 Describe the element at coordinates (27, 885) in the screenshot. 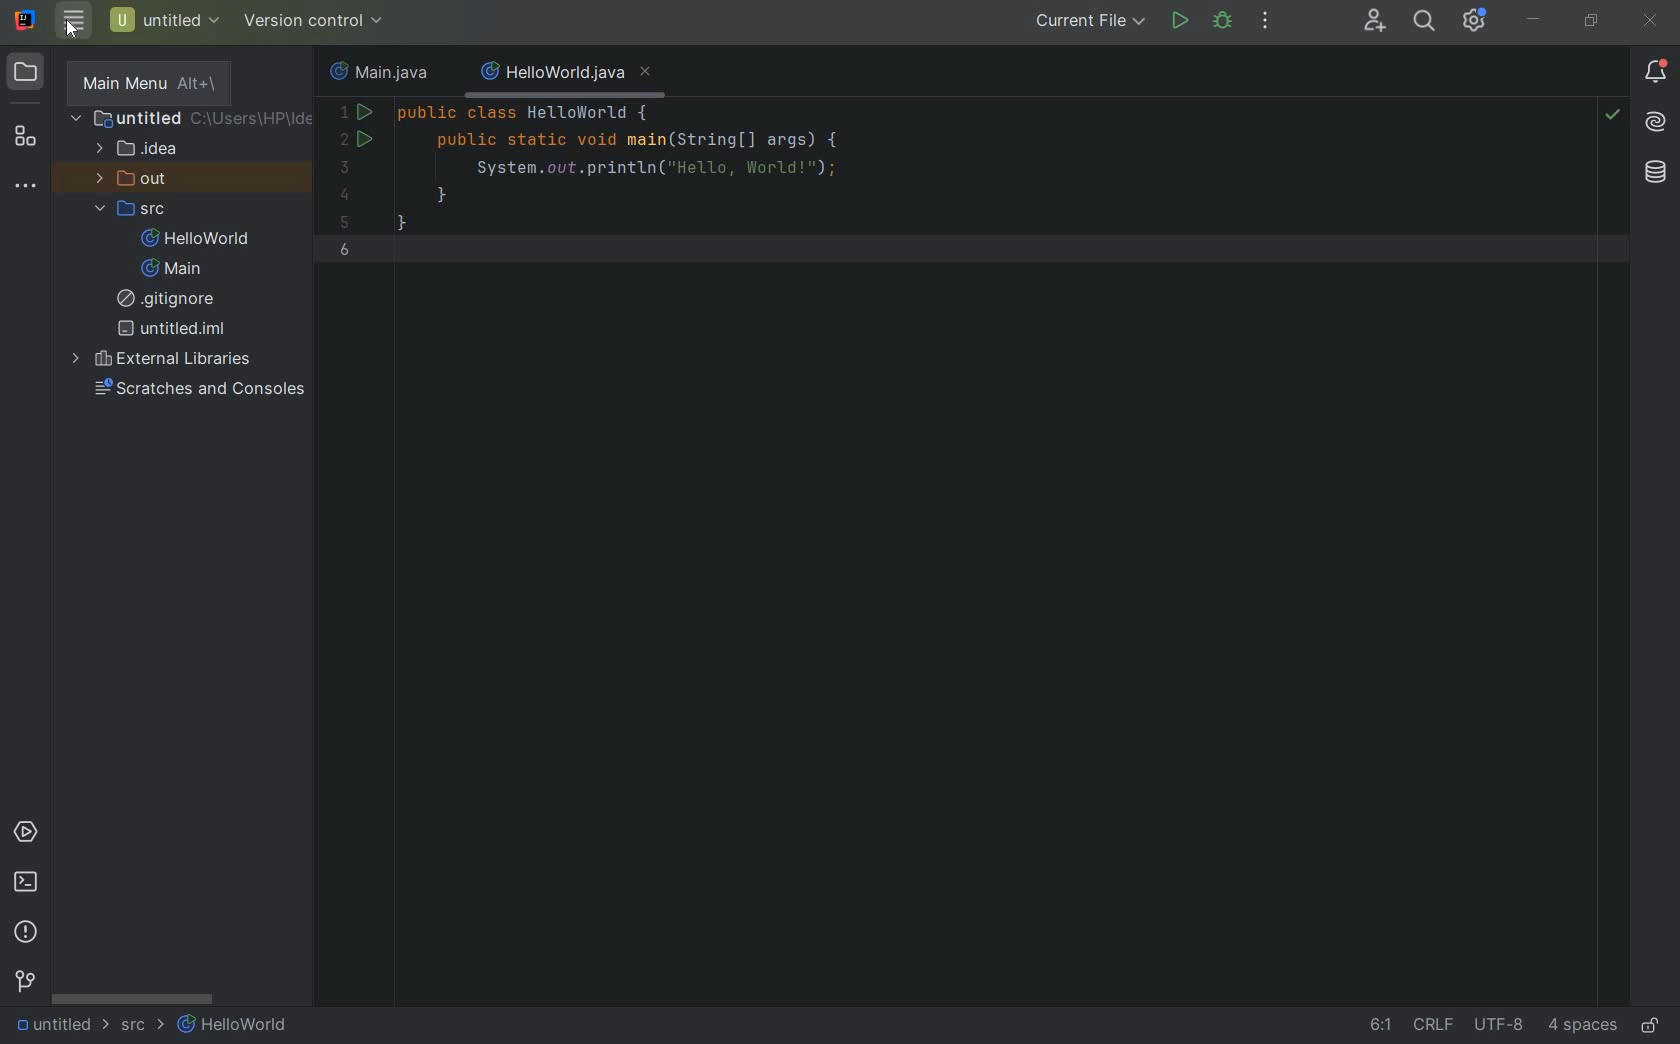

I see `TERMINAL` at that location.